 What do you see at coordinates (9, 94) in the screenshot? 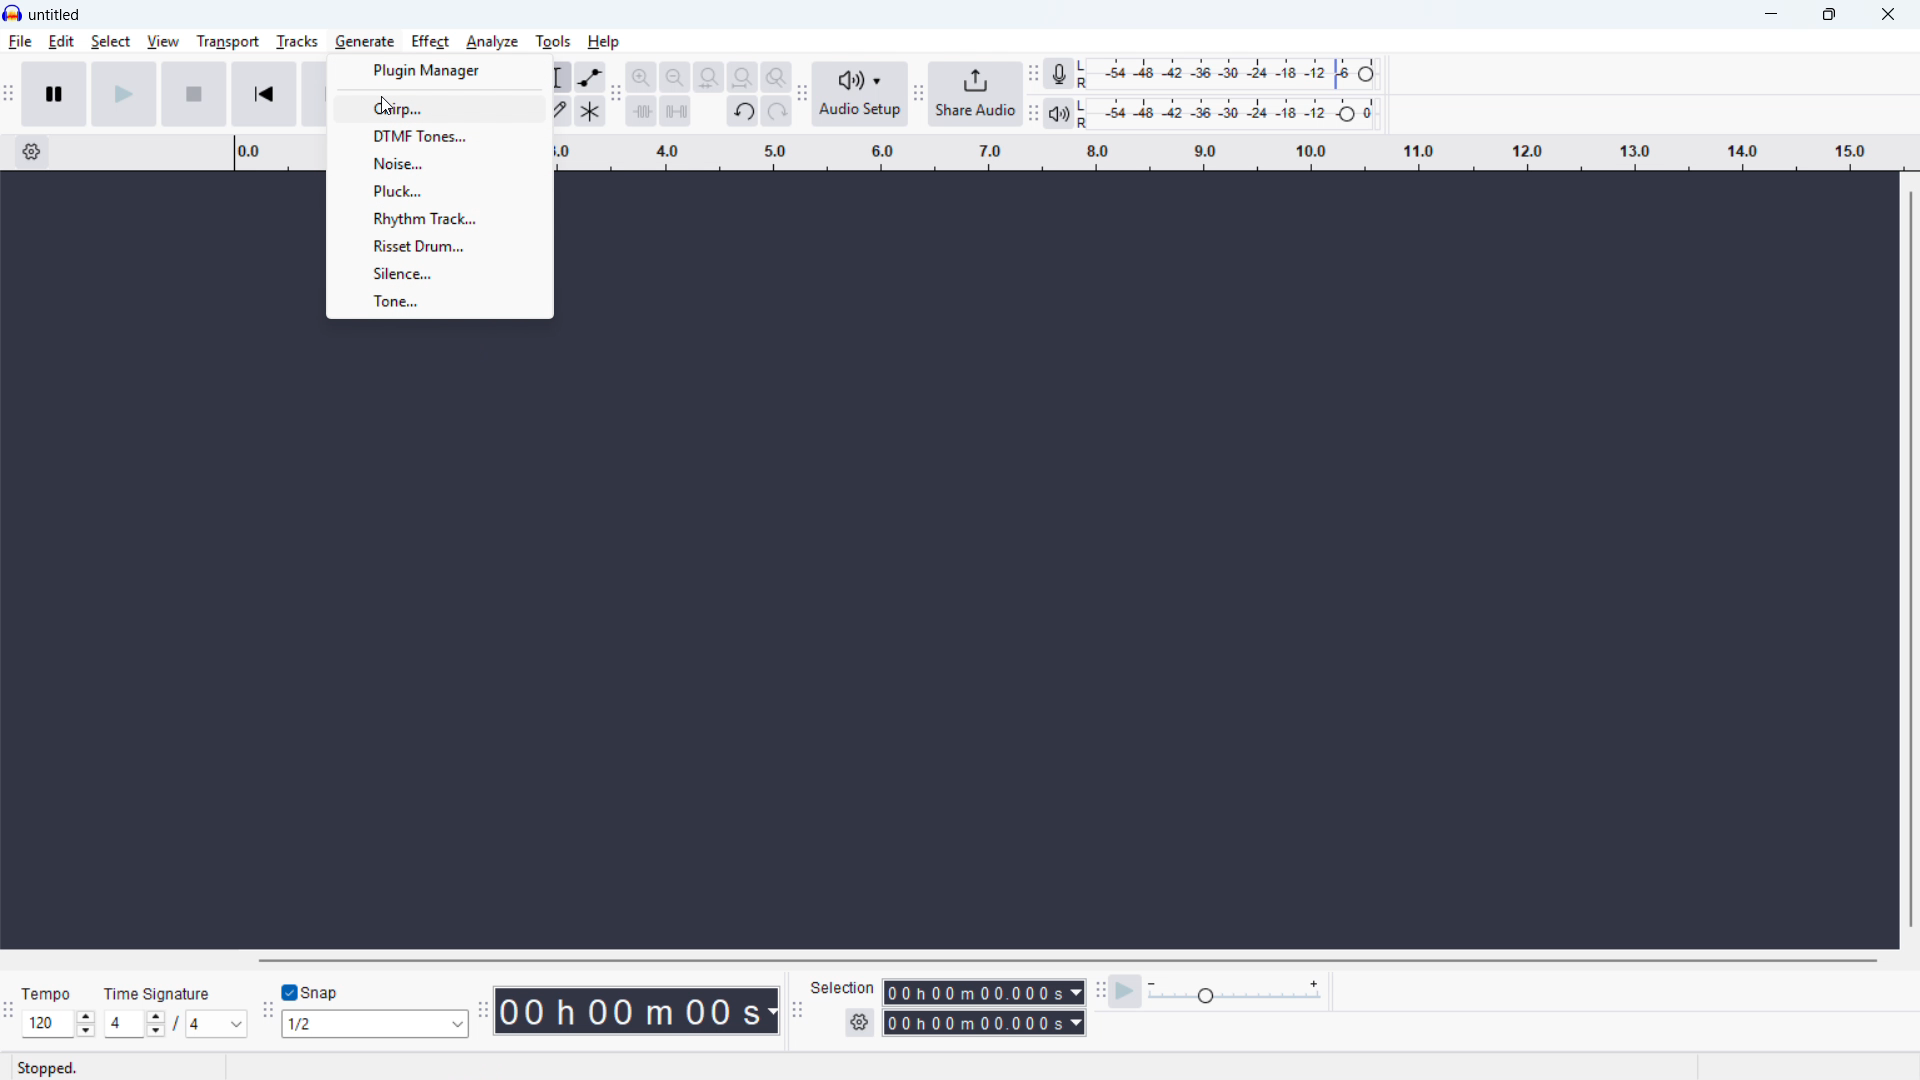
I see `Transport toolbar` at bounding box center [9, 94].